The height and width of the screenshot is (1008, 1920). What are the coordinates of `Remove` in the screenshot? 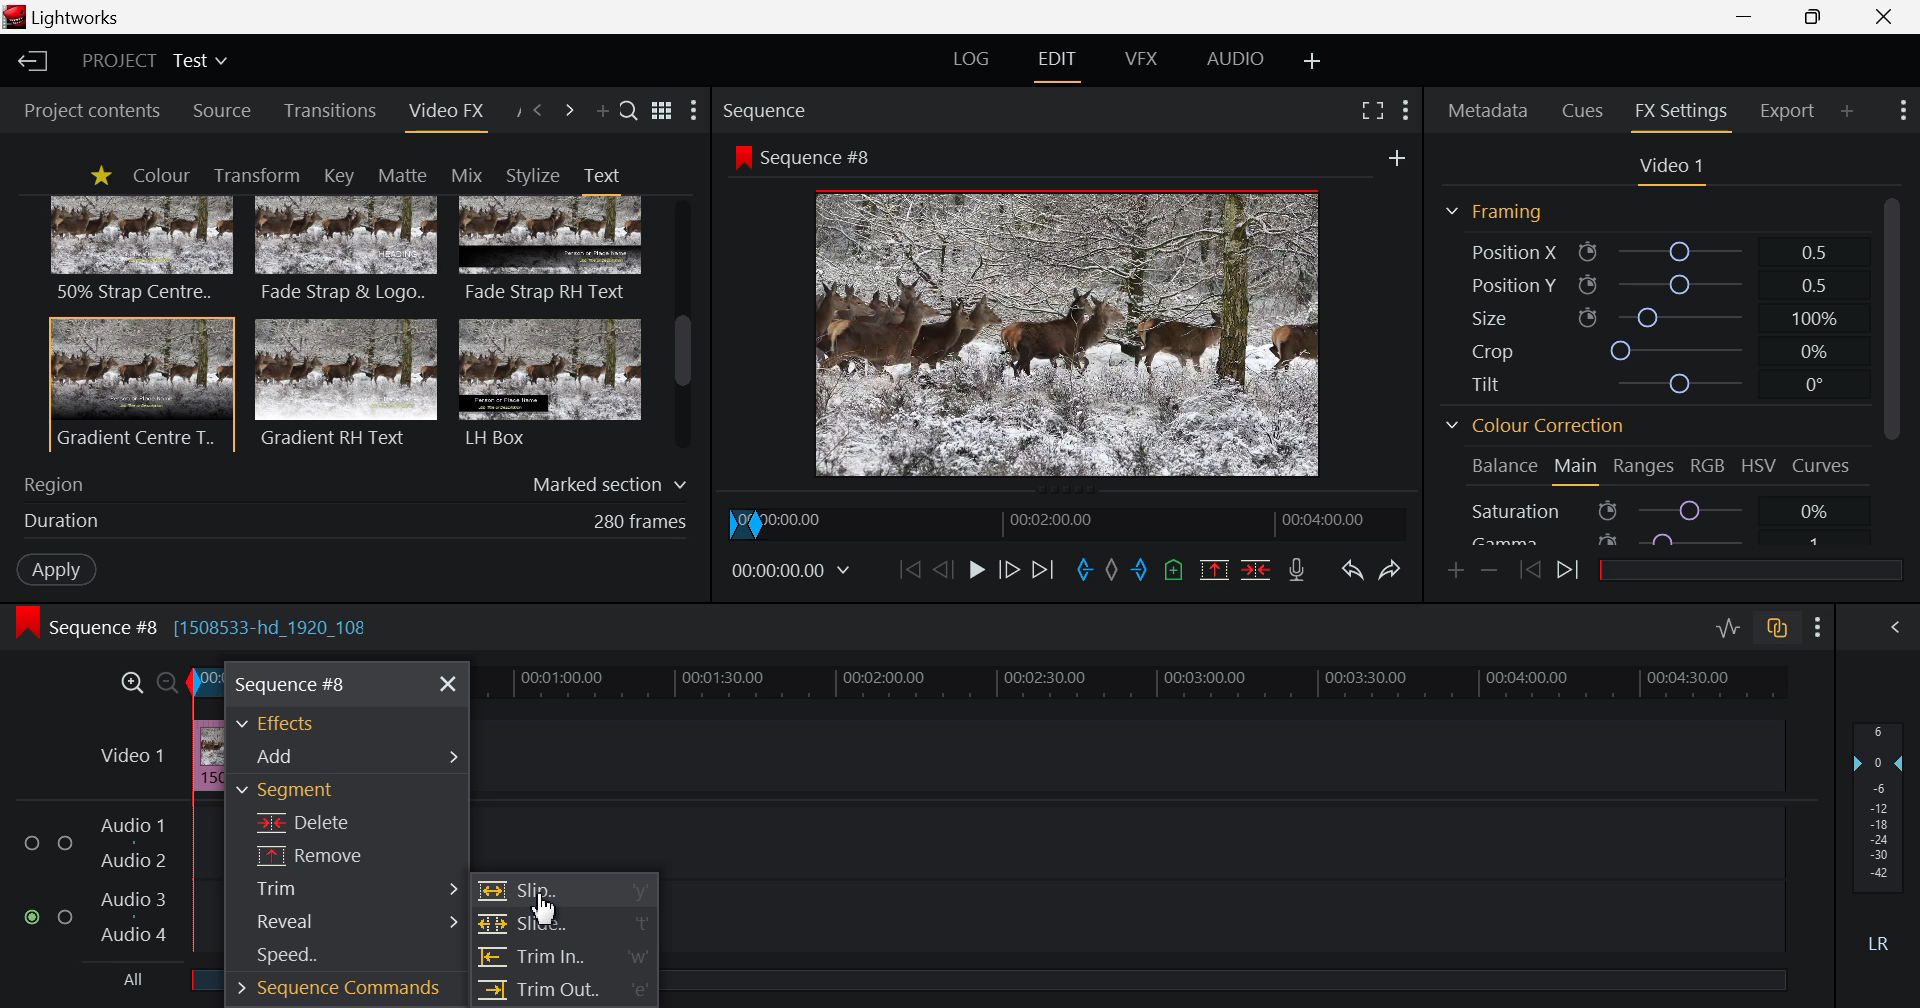 It's located at (349, 855).